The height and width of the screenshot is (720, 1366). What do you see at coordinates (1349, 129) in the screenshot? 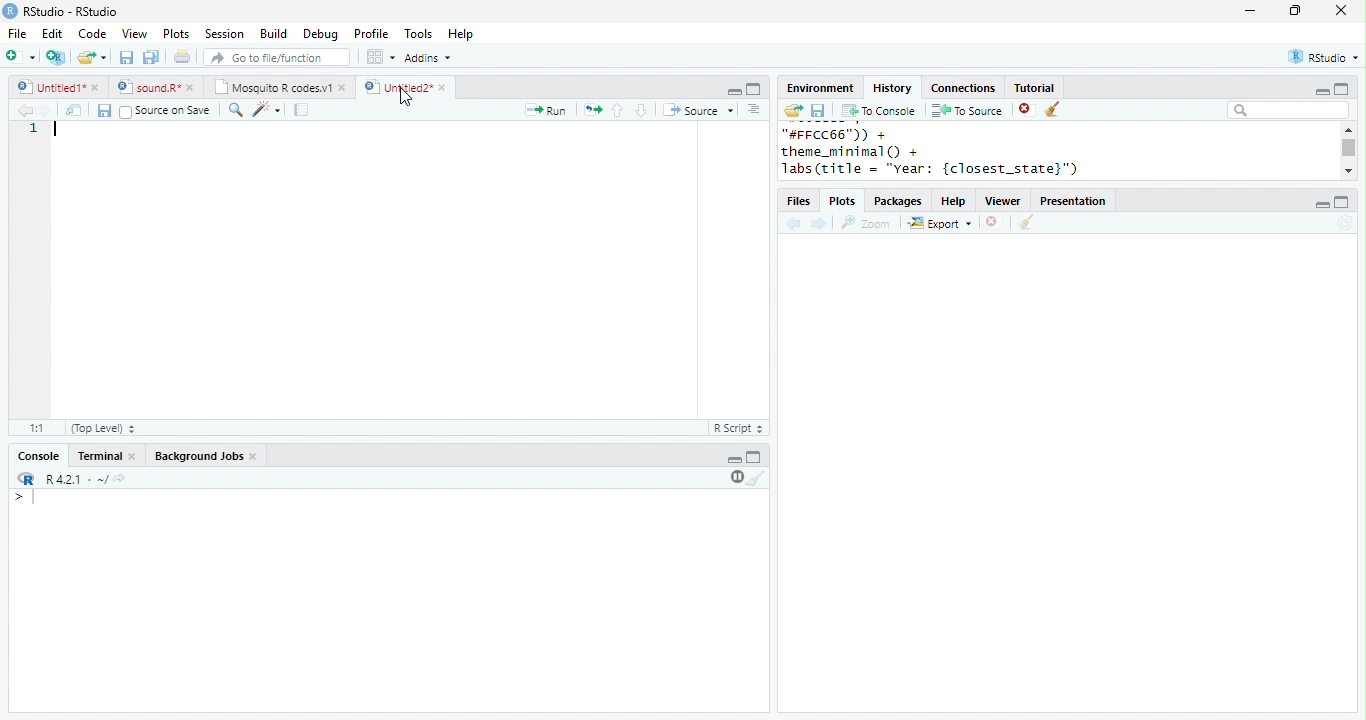
I see `scroll up` at bounding box center [1349, 129].